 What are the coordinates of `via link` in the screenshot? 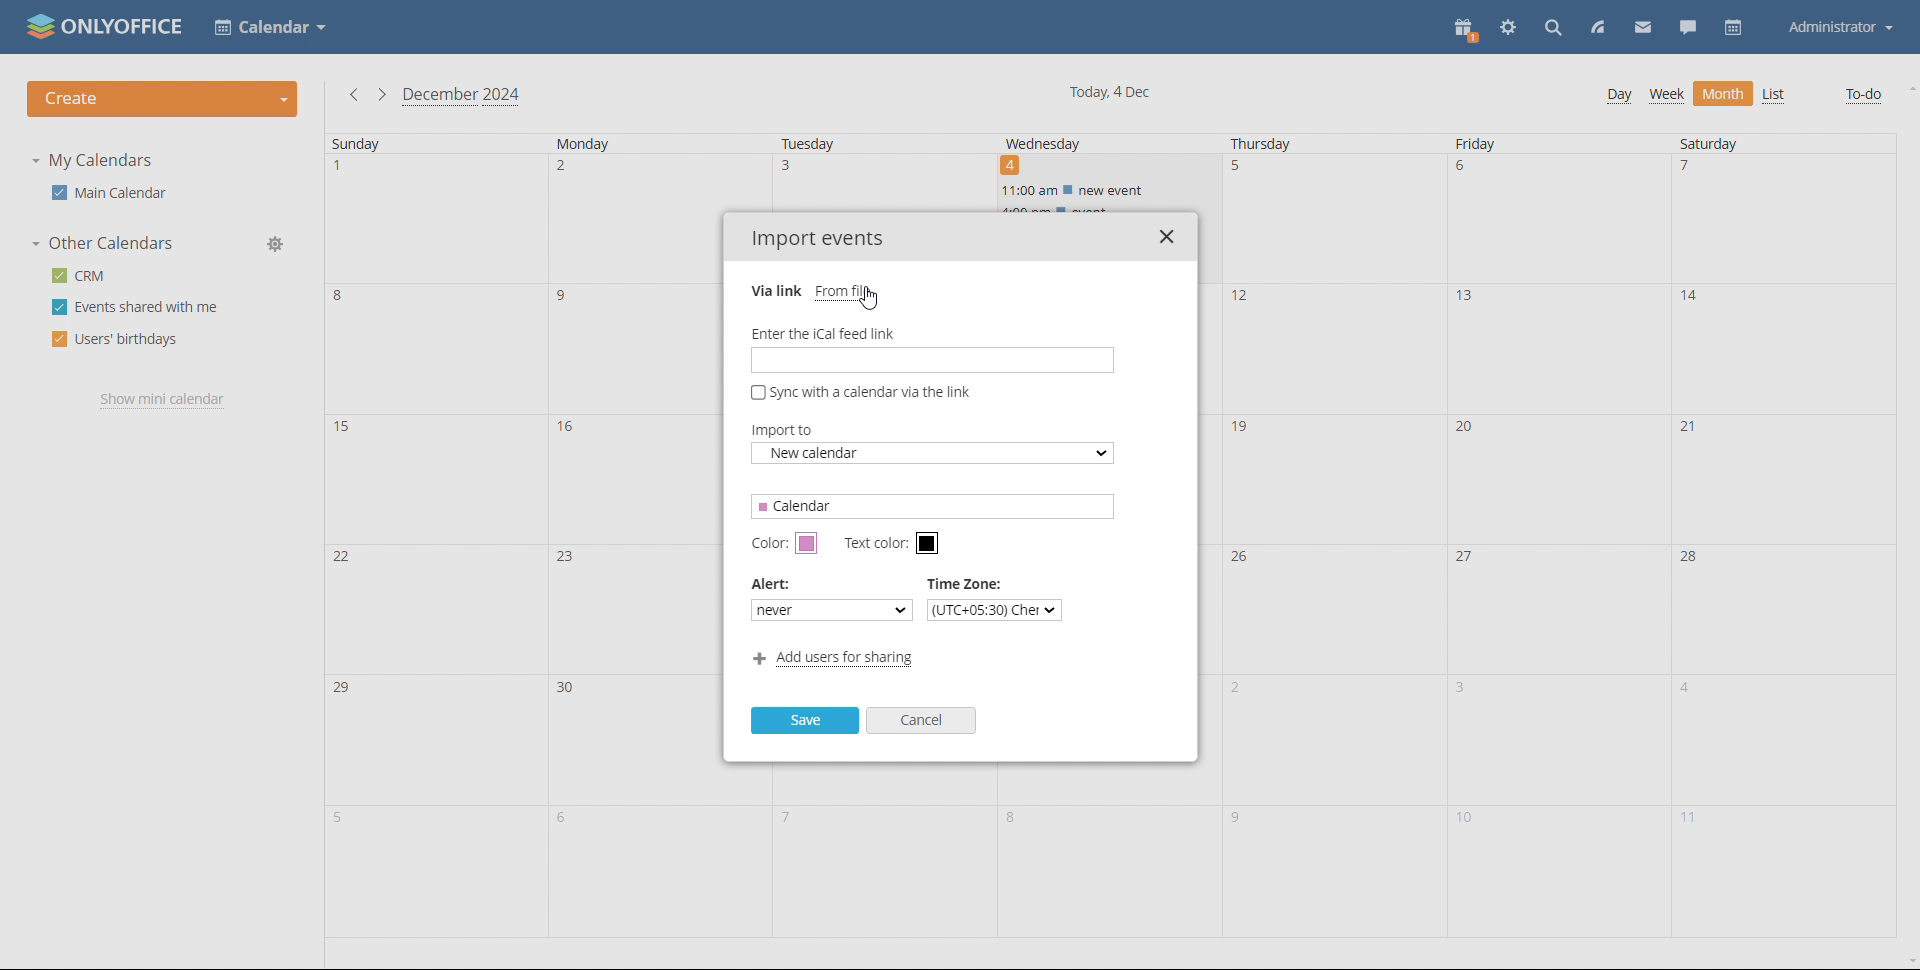 It's located at (776, 291).